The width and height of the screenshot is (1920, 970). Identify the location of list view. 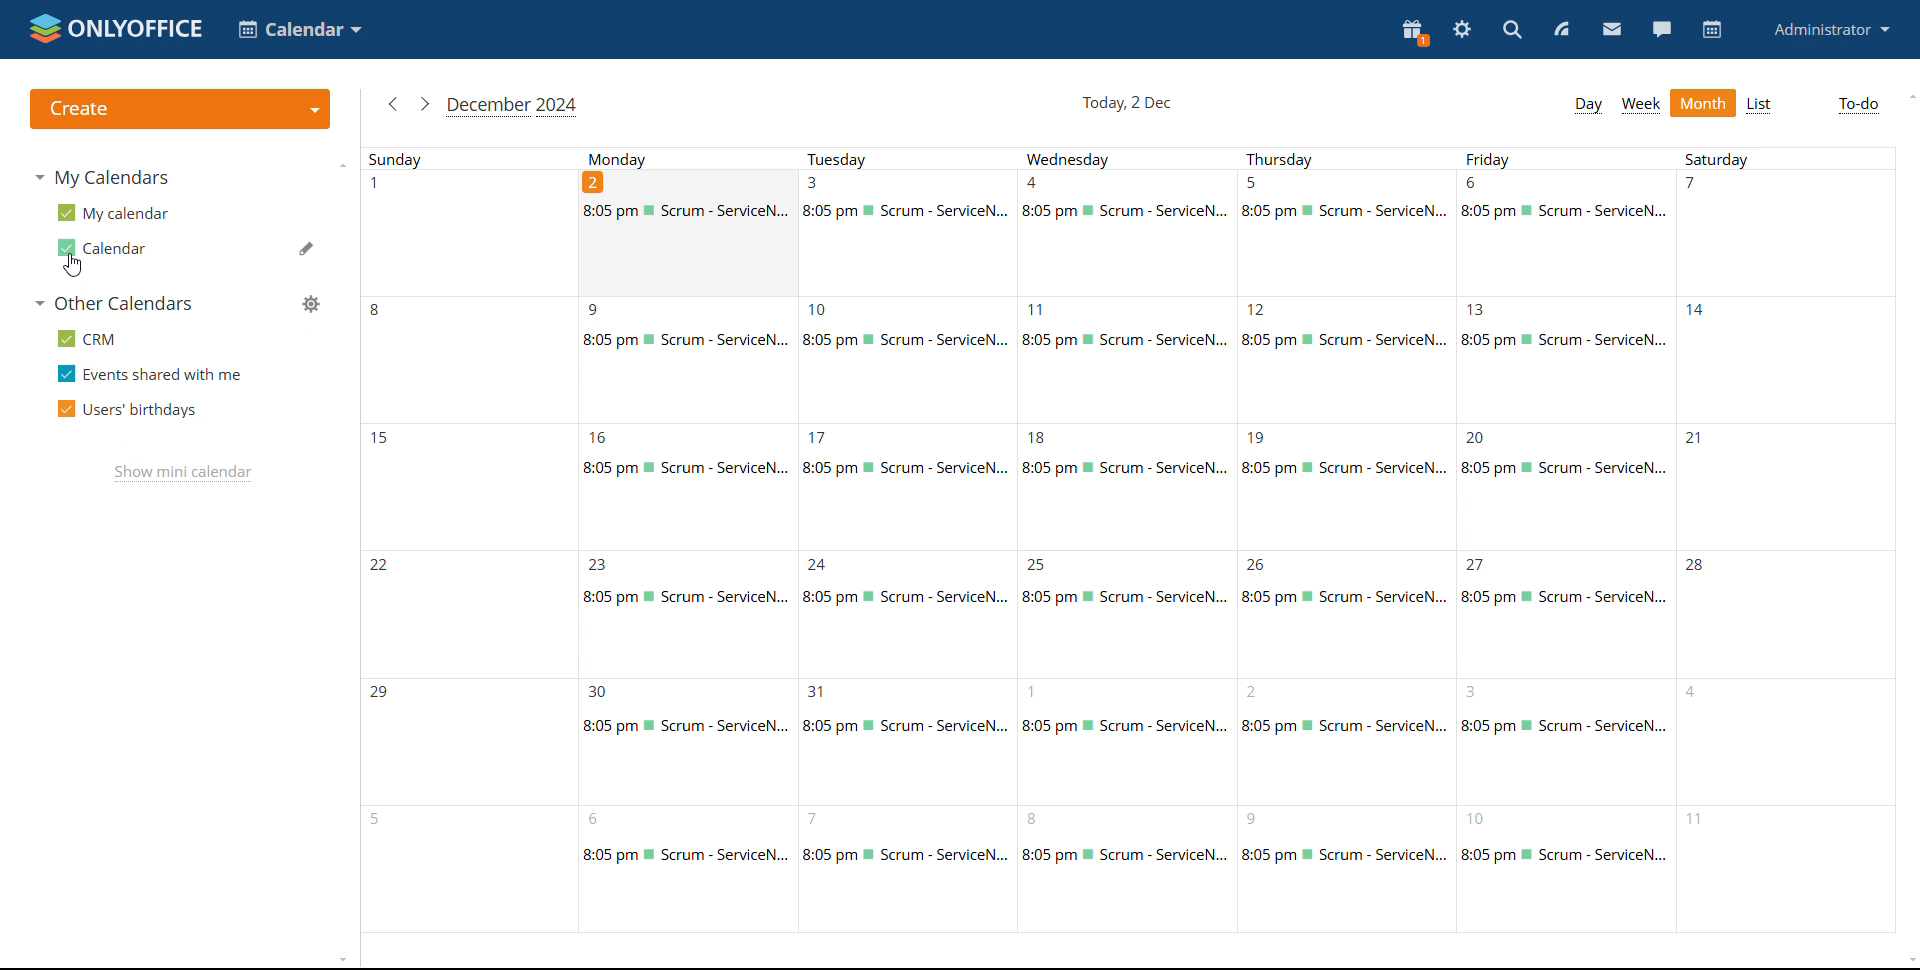
(1758, 105).